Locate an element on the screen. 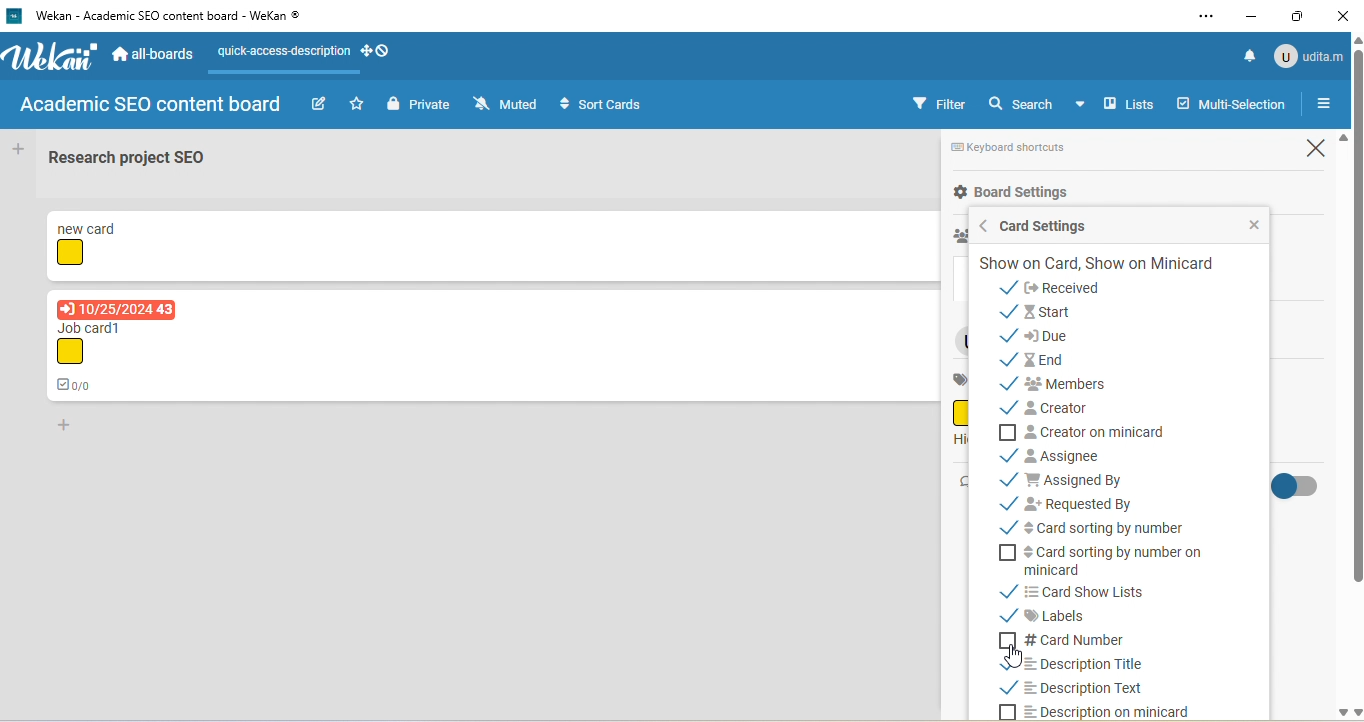 This screenshot has height=722, width=1364. new card is located at coordinates (91, 226).